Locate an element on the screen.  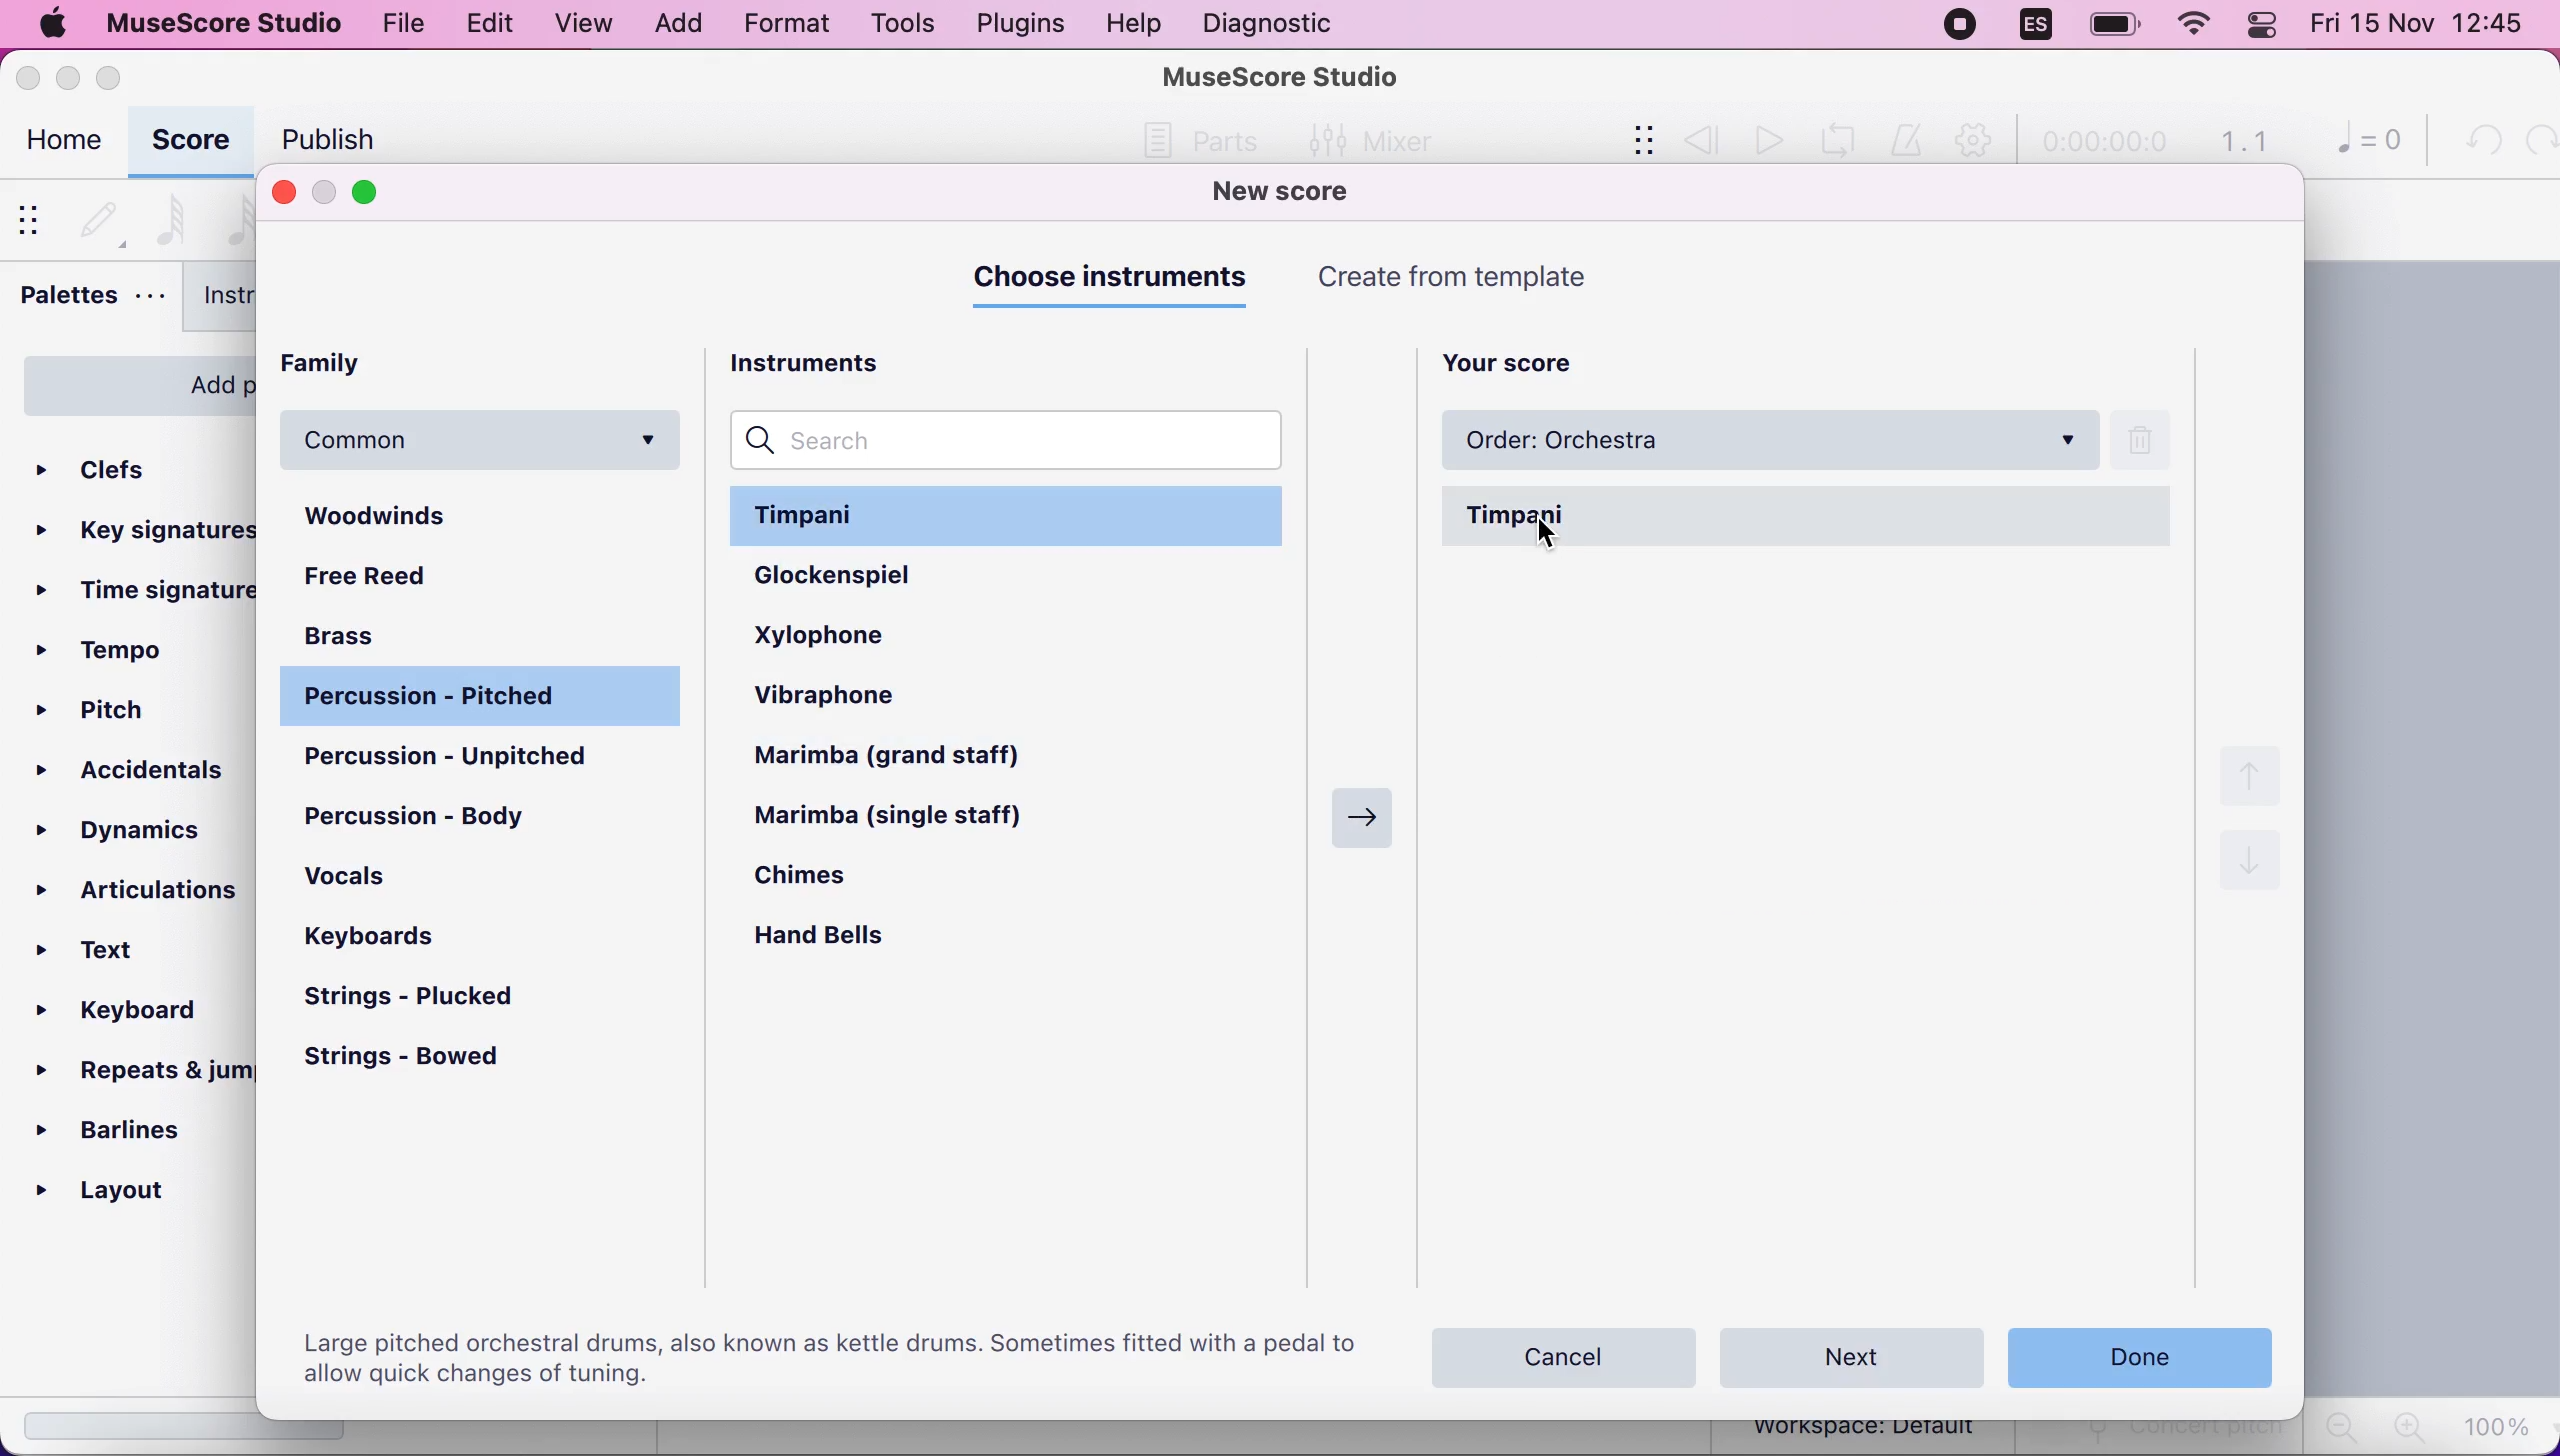
instruments is located at coordinates (832, 360).